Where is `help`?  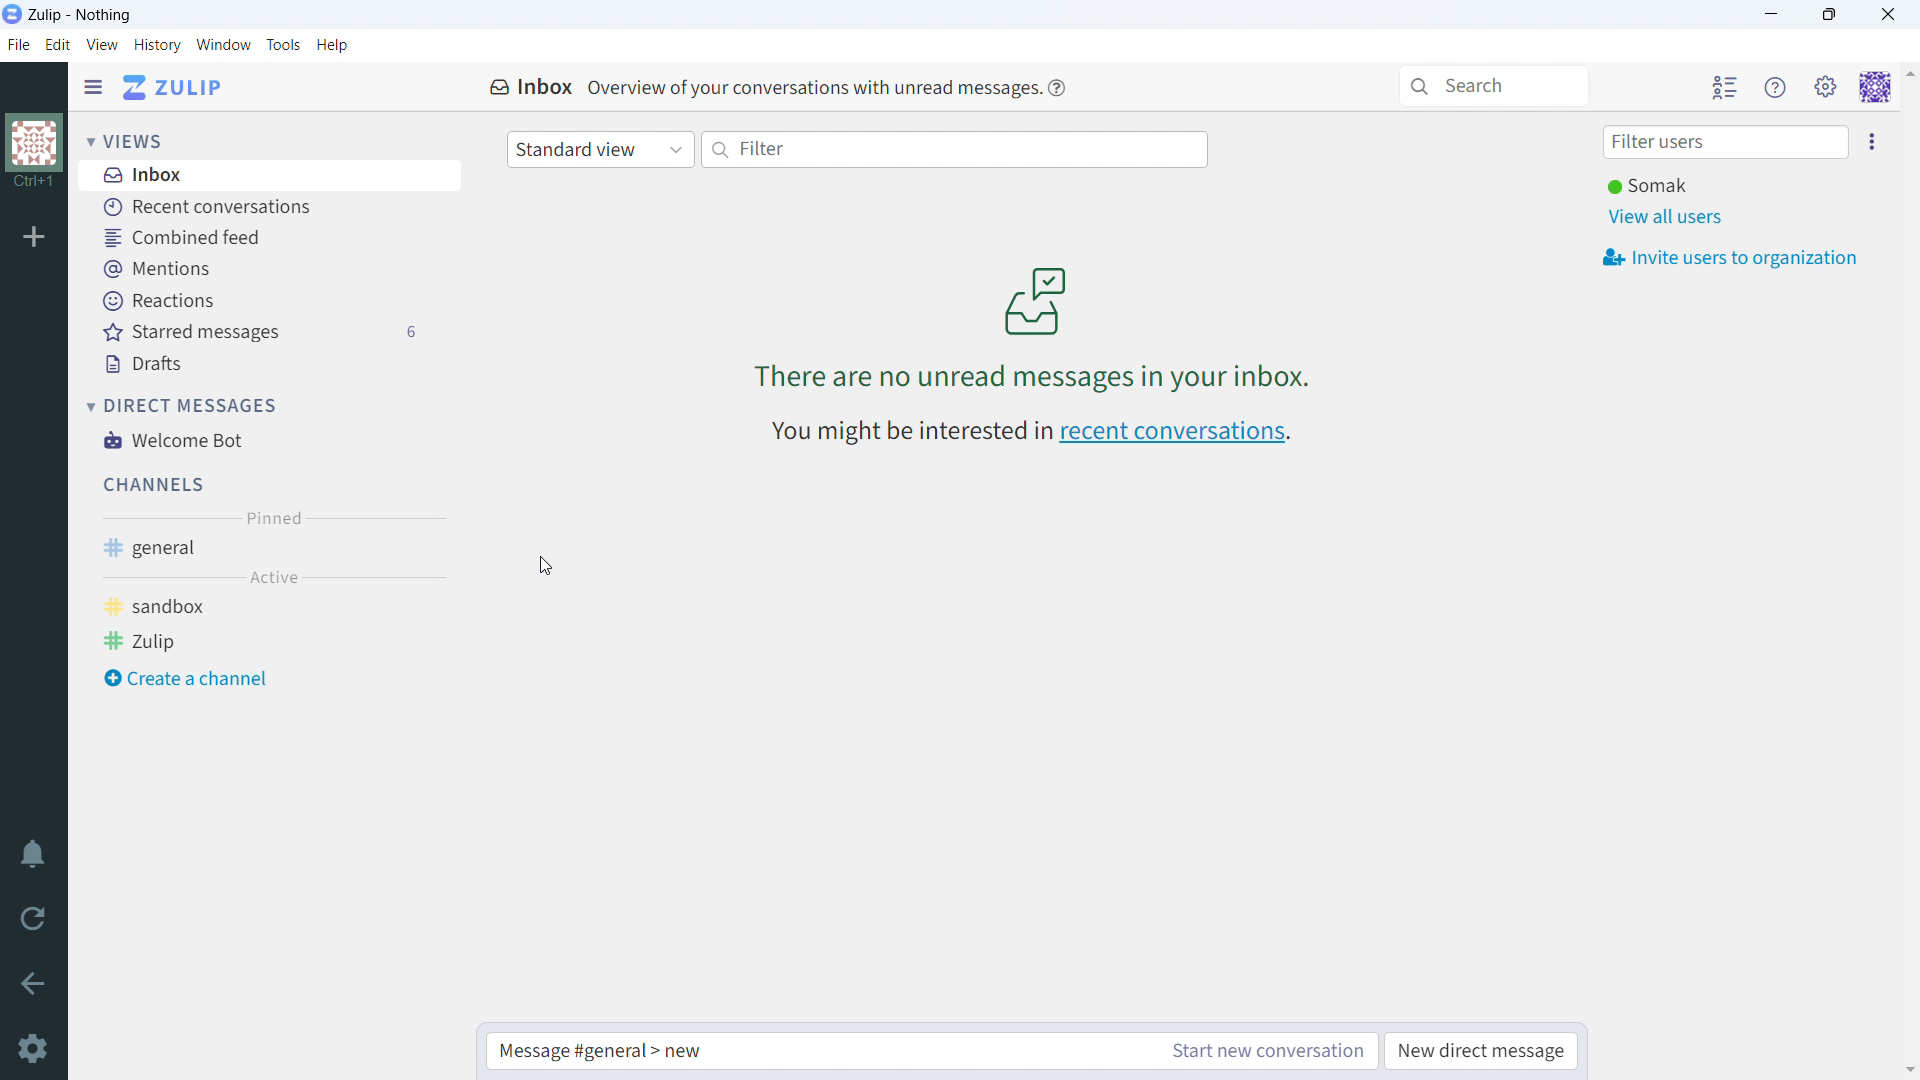
help is located at coordinates (1058, 89).